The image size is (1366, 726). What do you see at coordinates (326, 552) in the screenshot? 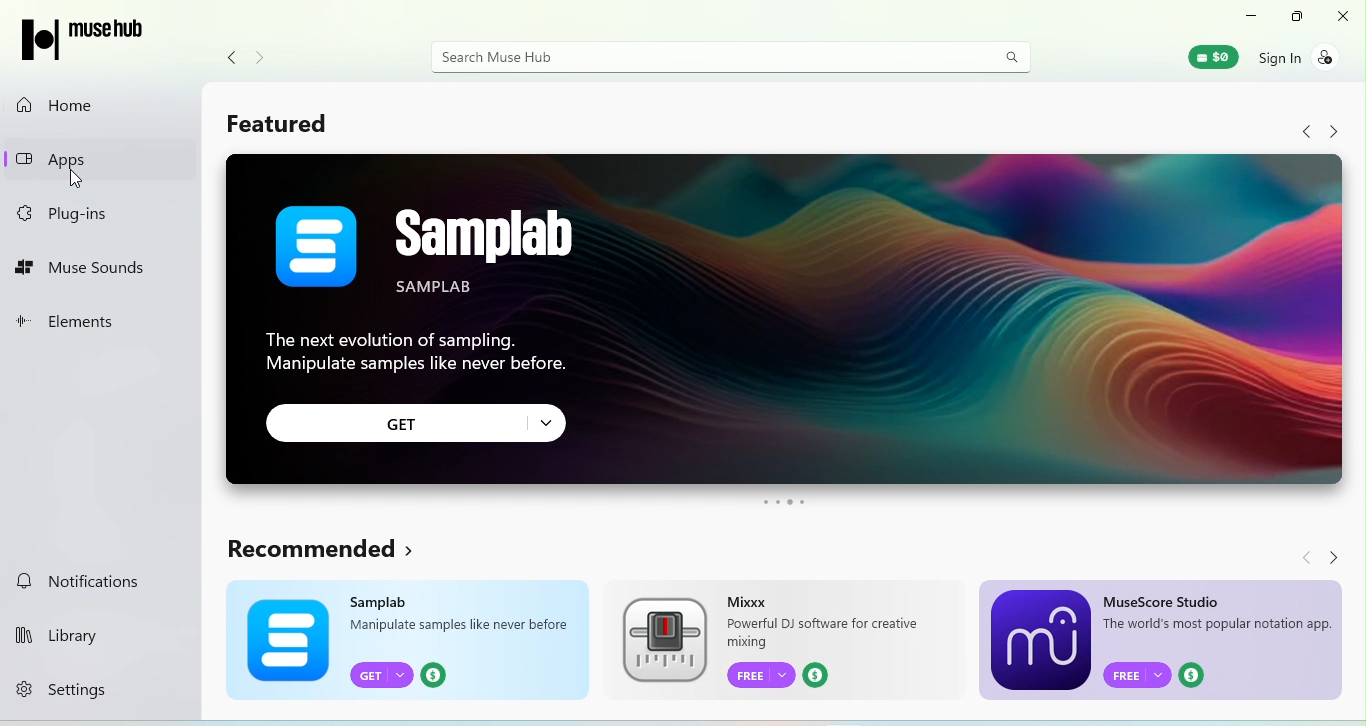
I see `Recommended ` at bounding box center [326, 552].